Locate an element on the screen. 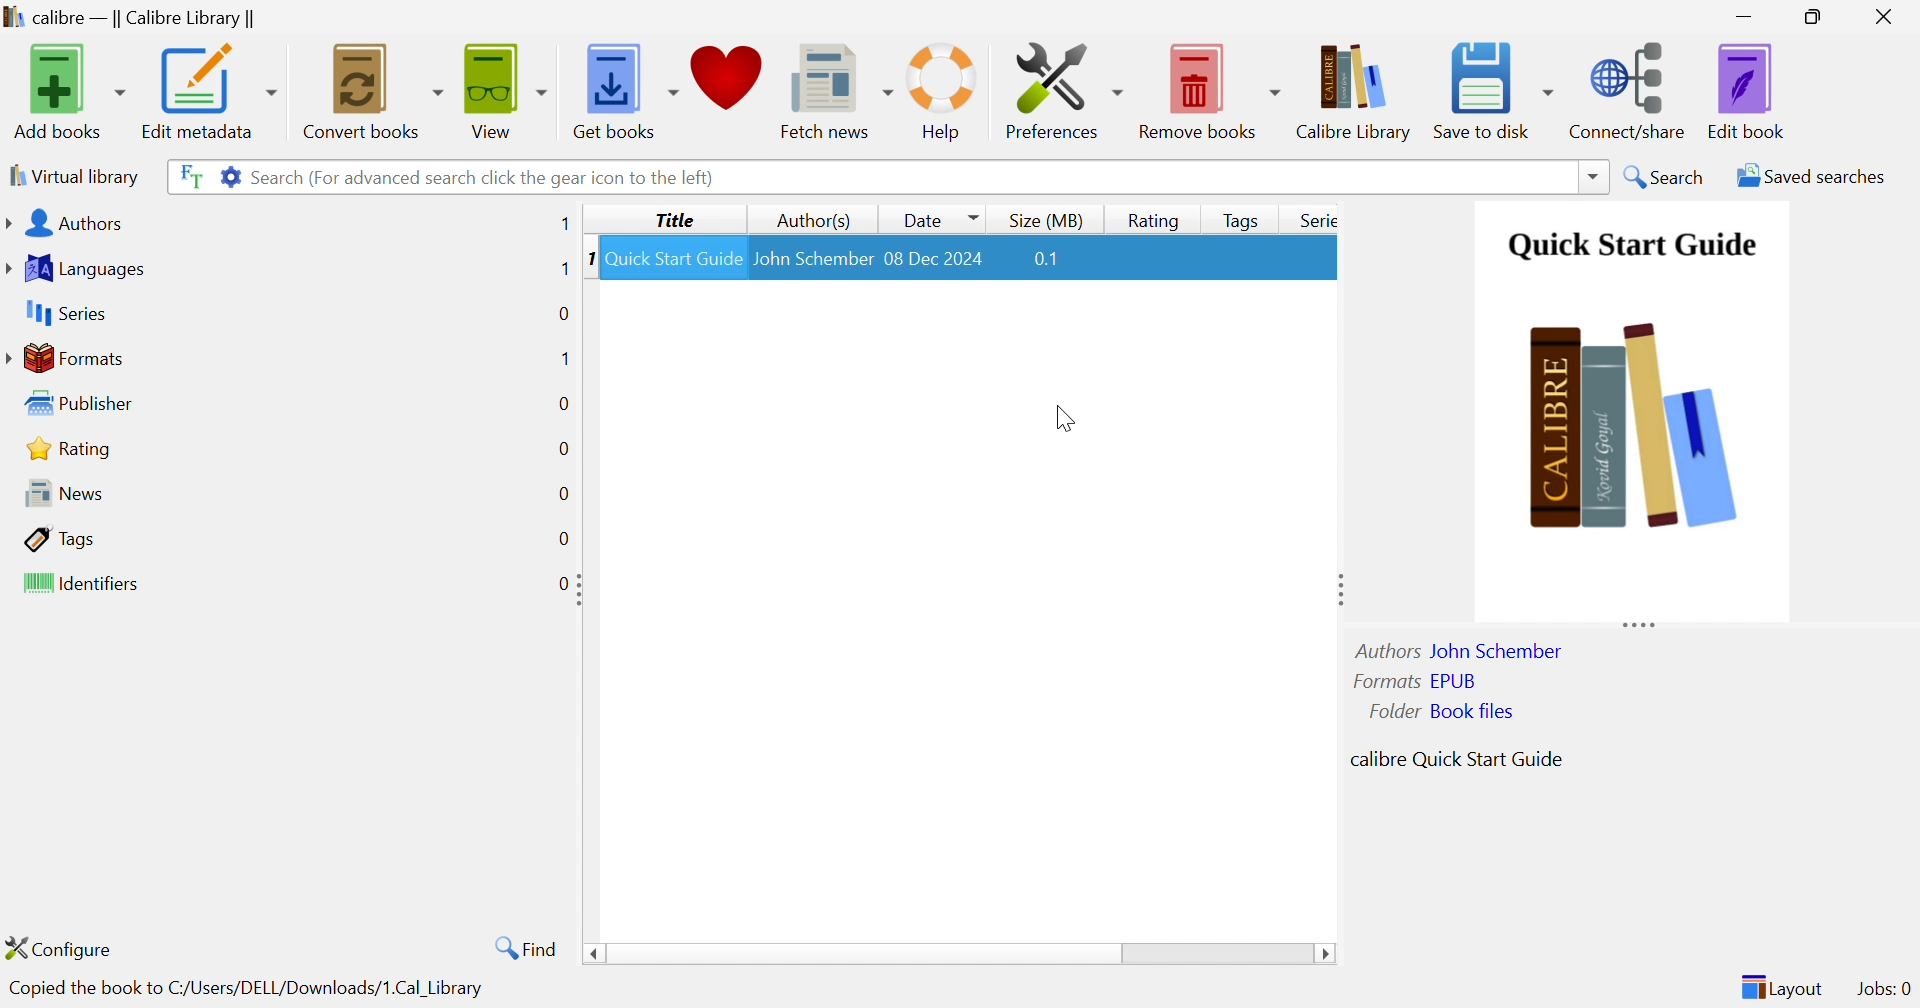  0 is located at coordinates (567, 535).